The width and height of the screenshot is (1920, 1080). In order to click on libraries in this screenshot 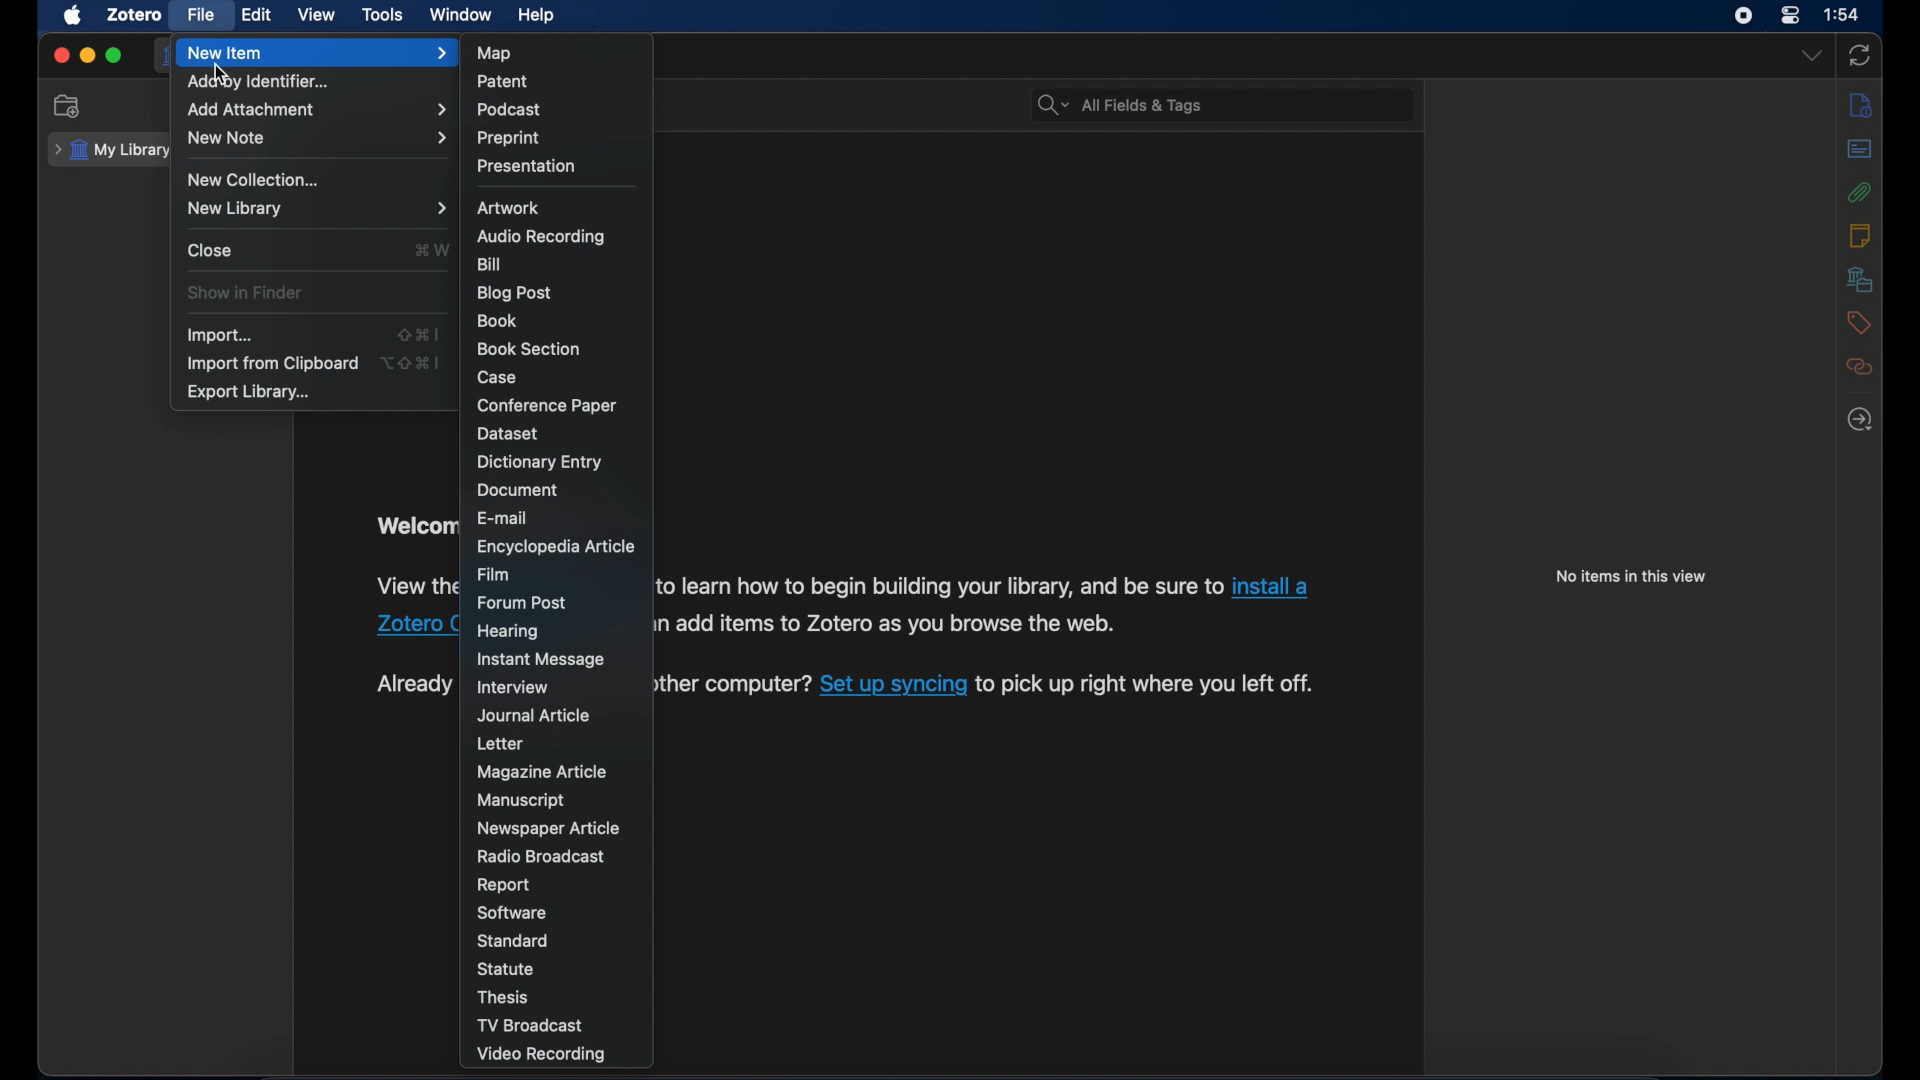, I will do `click(1860, 279)`.